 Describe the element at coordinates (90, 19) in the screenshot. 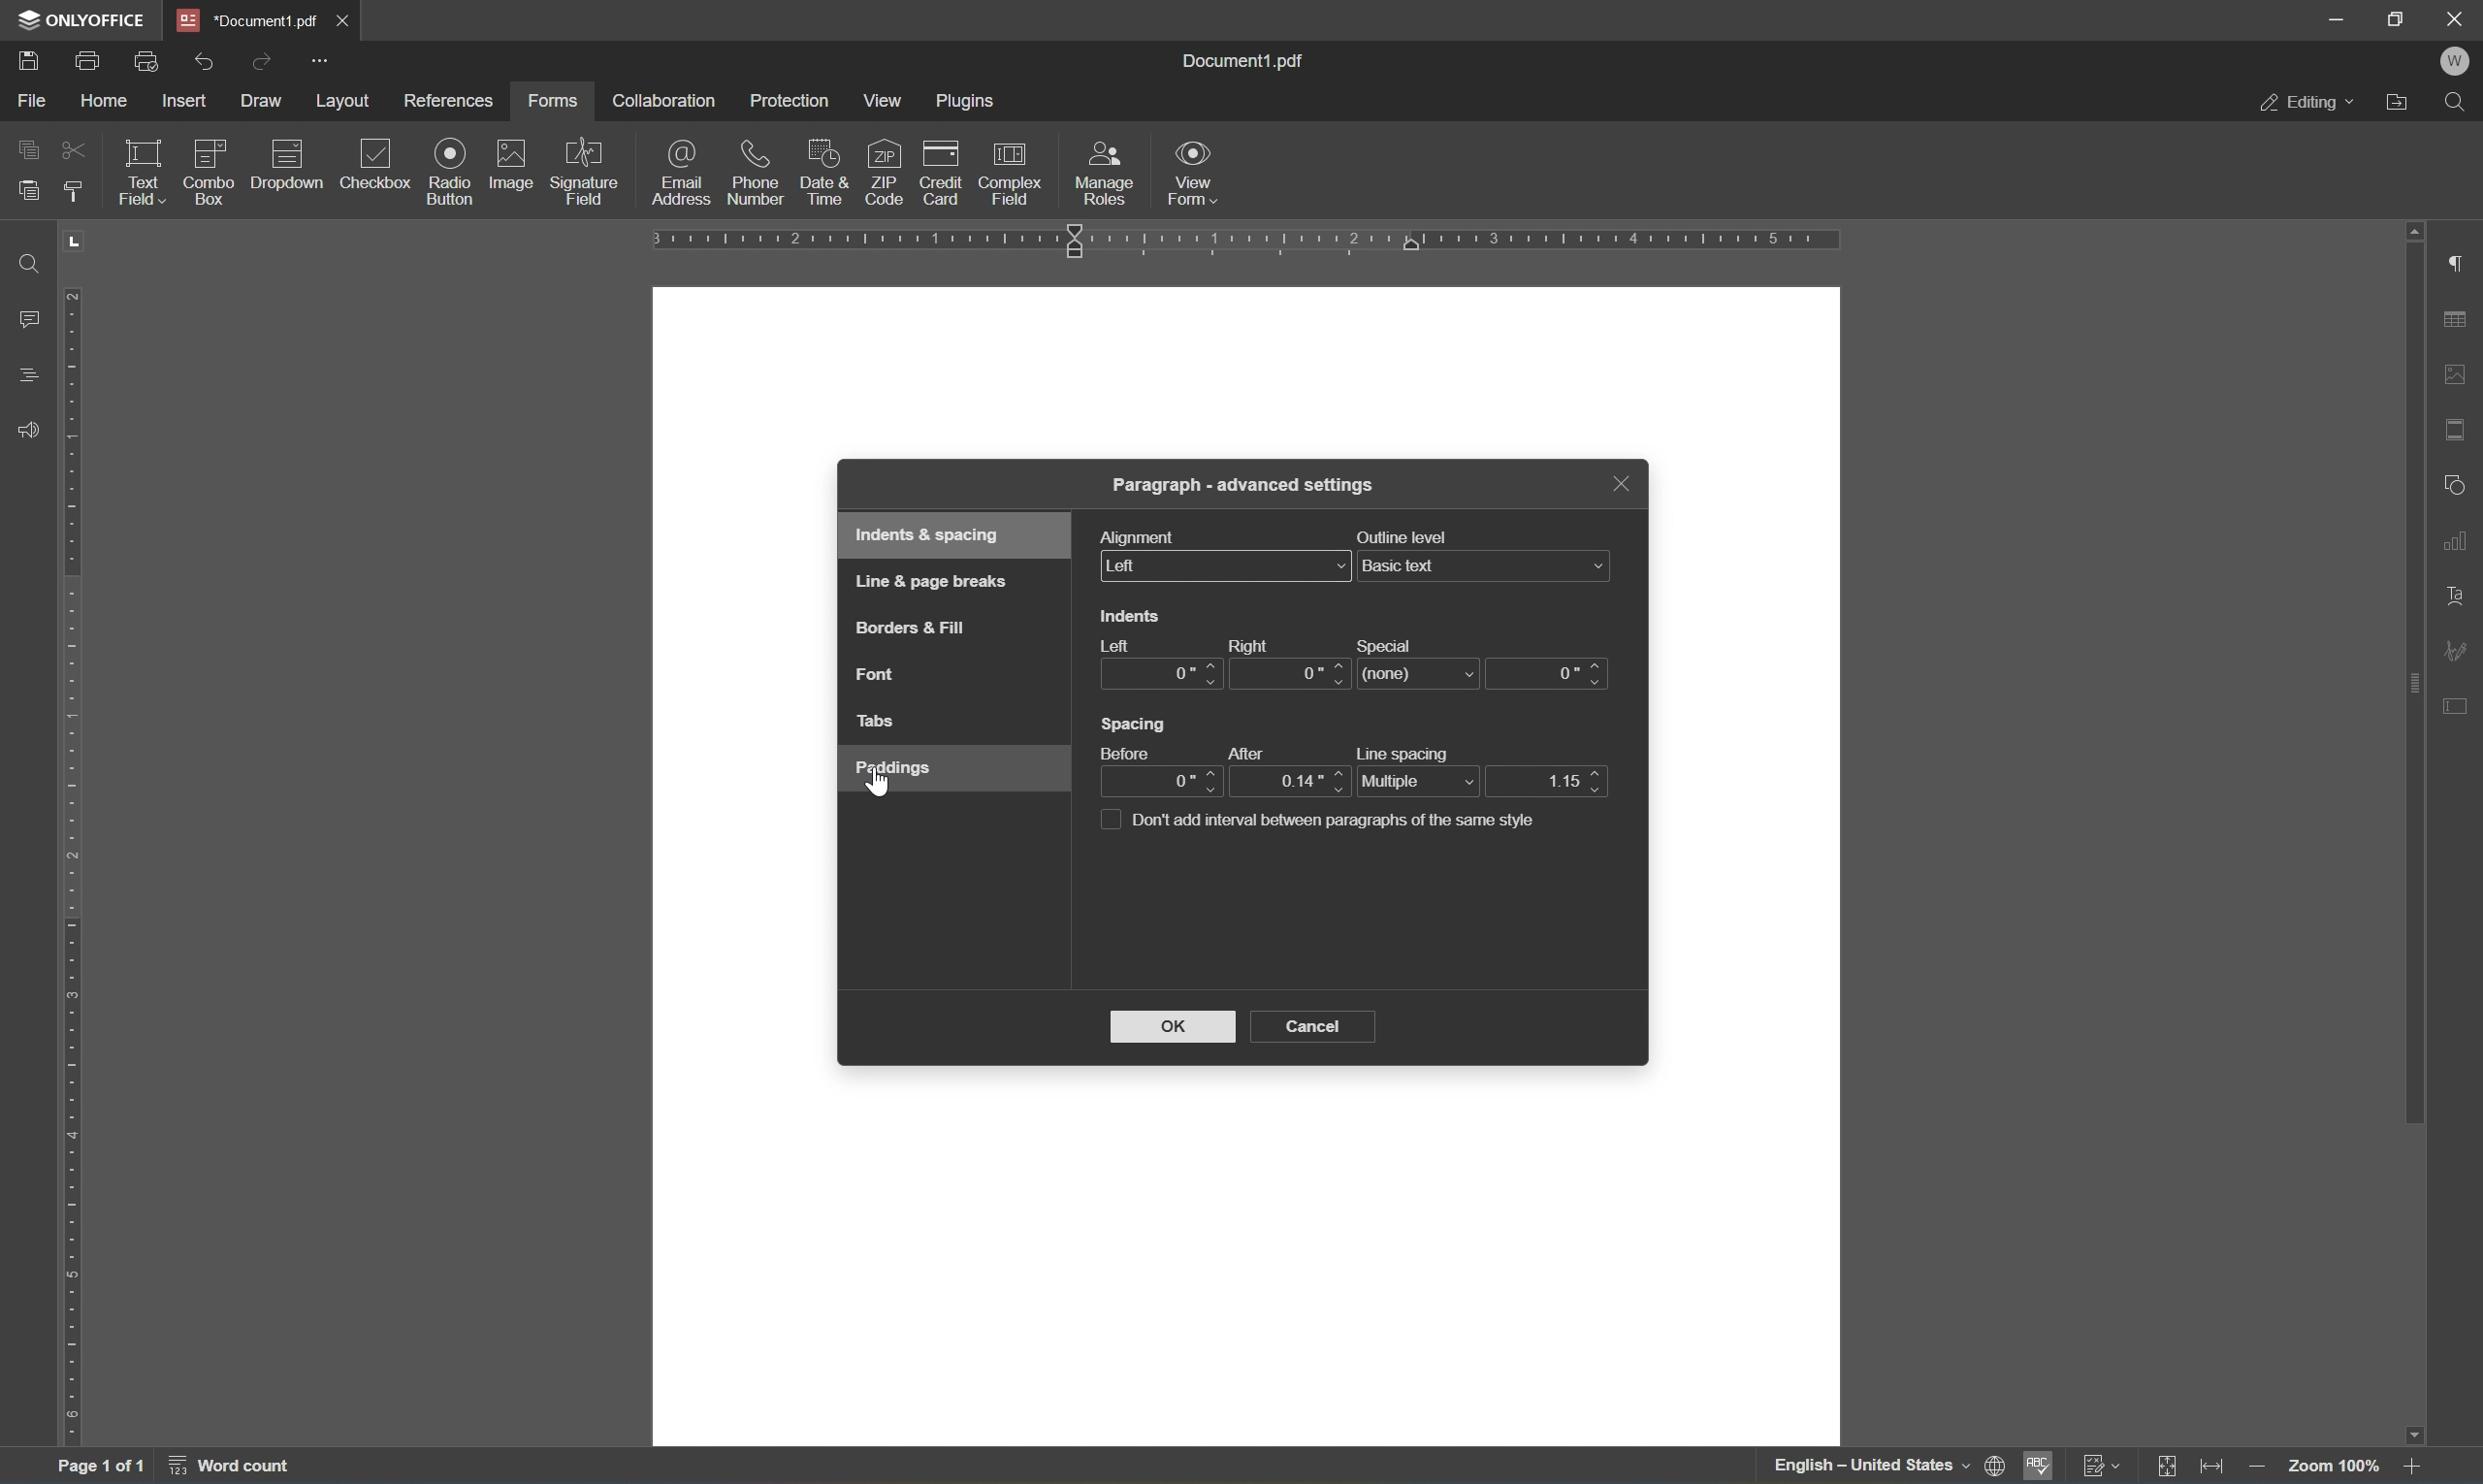

I see `ONLYOFFICE` at that location.